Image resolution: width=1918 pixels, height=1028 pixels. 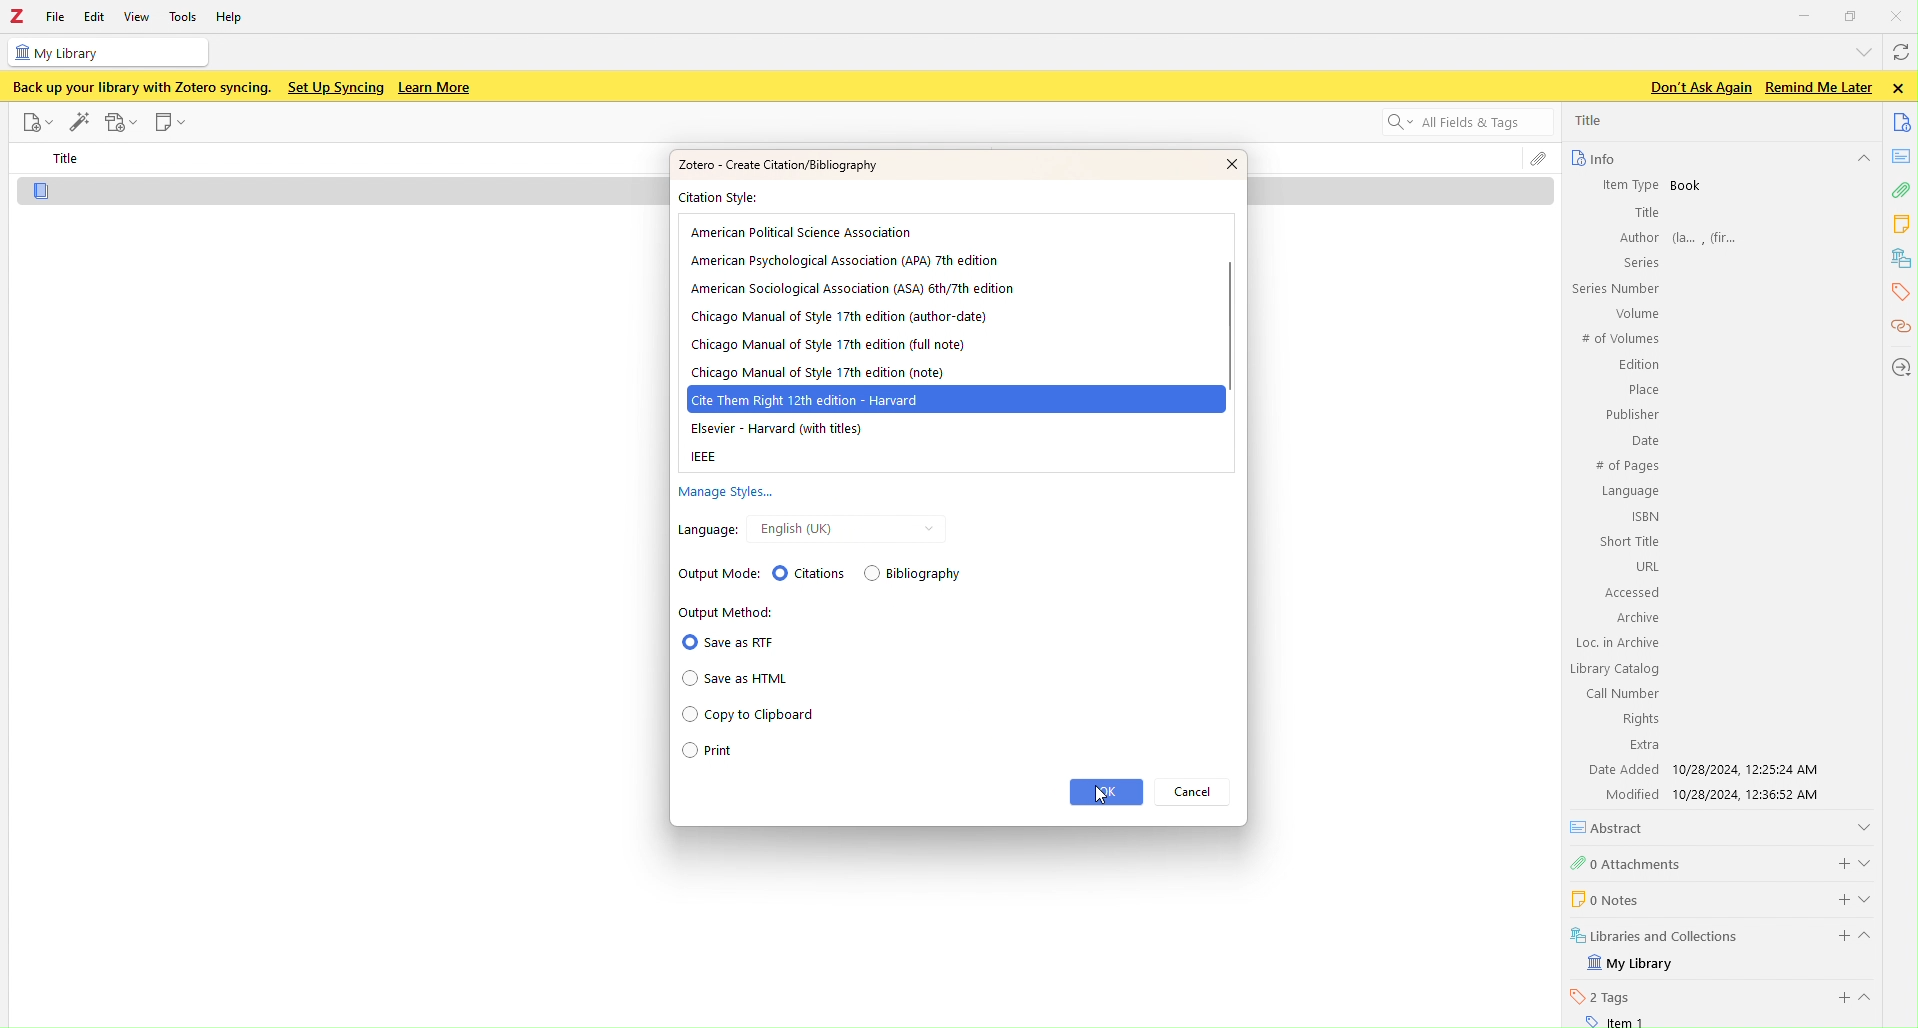 What do you see at coordinates (1864, 825) in the screenshot?
I see `show` at bounding box center [1864, 825].